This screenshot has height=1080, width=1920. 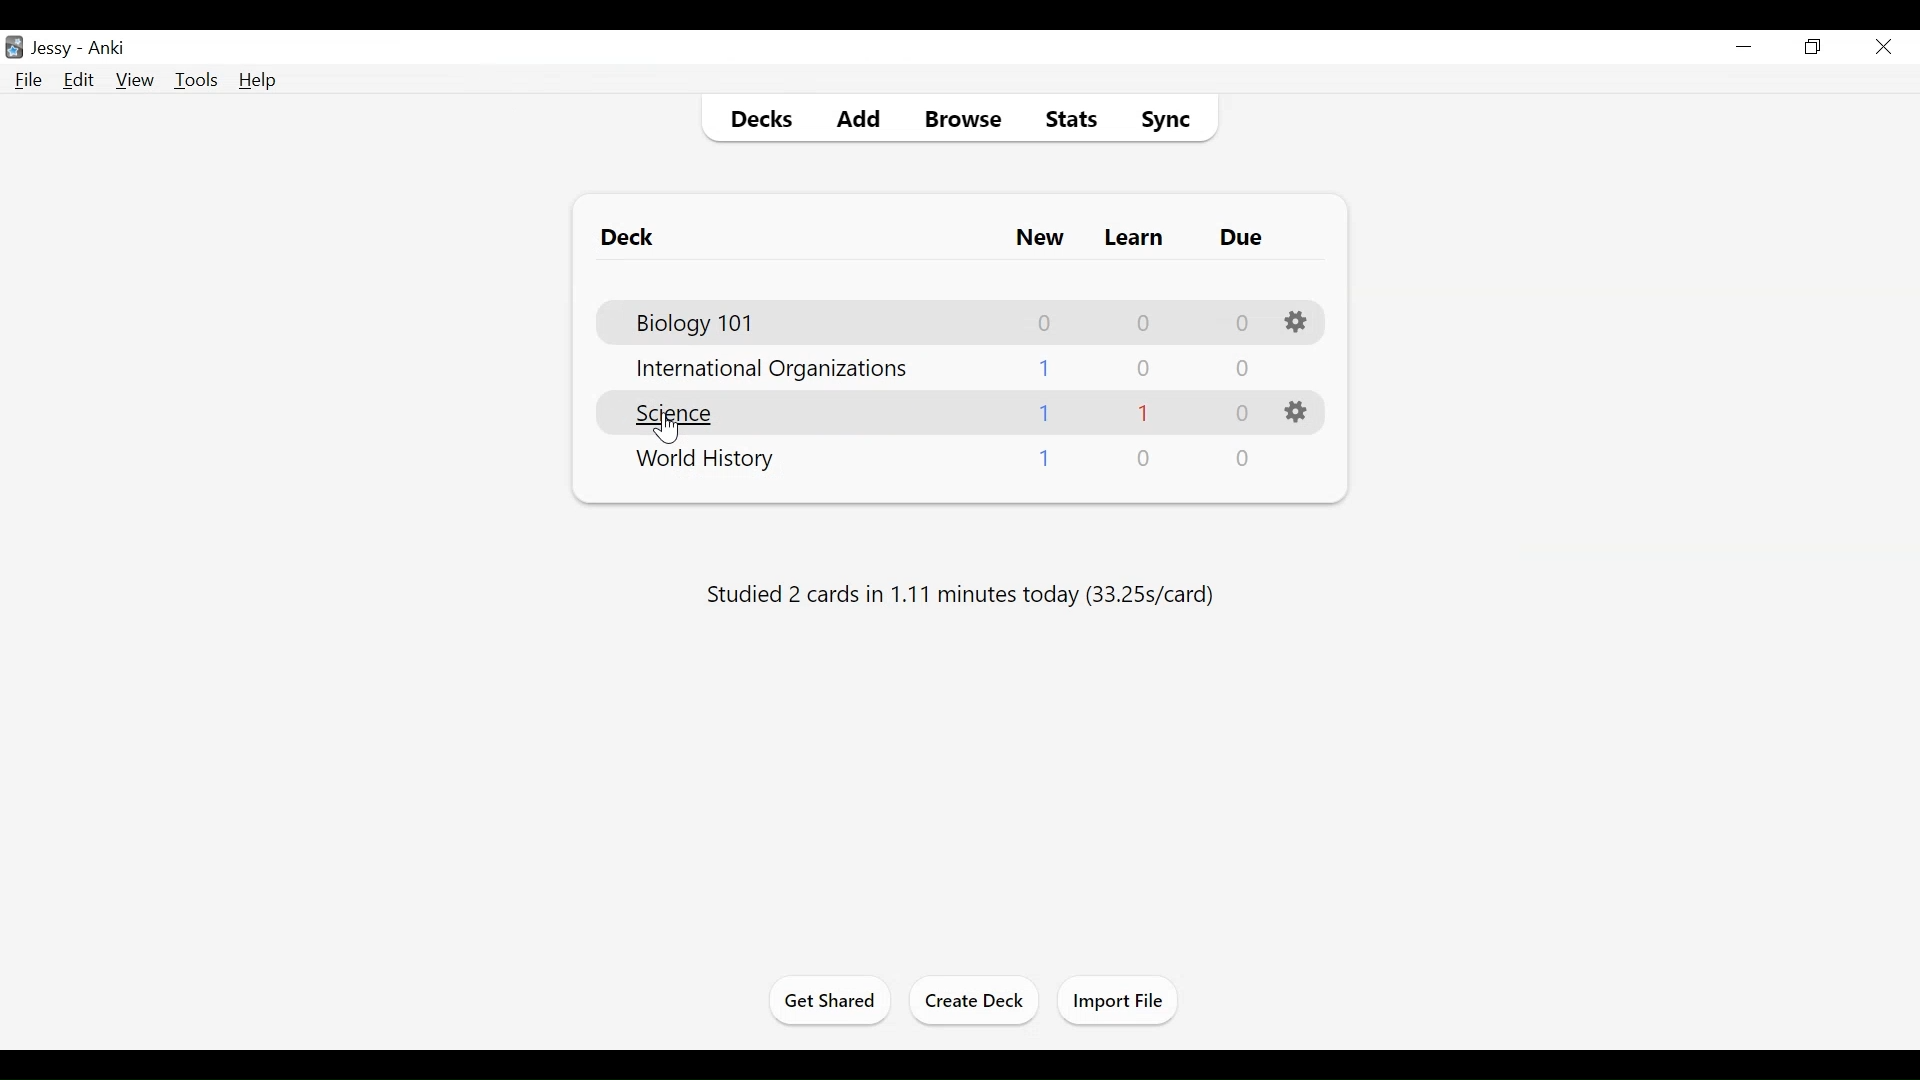 I want to click on Due Cards Count, so click(x=1244, y=460).